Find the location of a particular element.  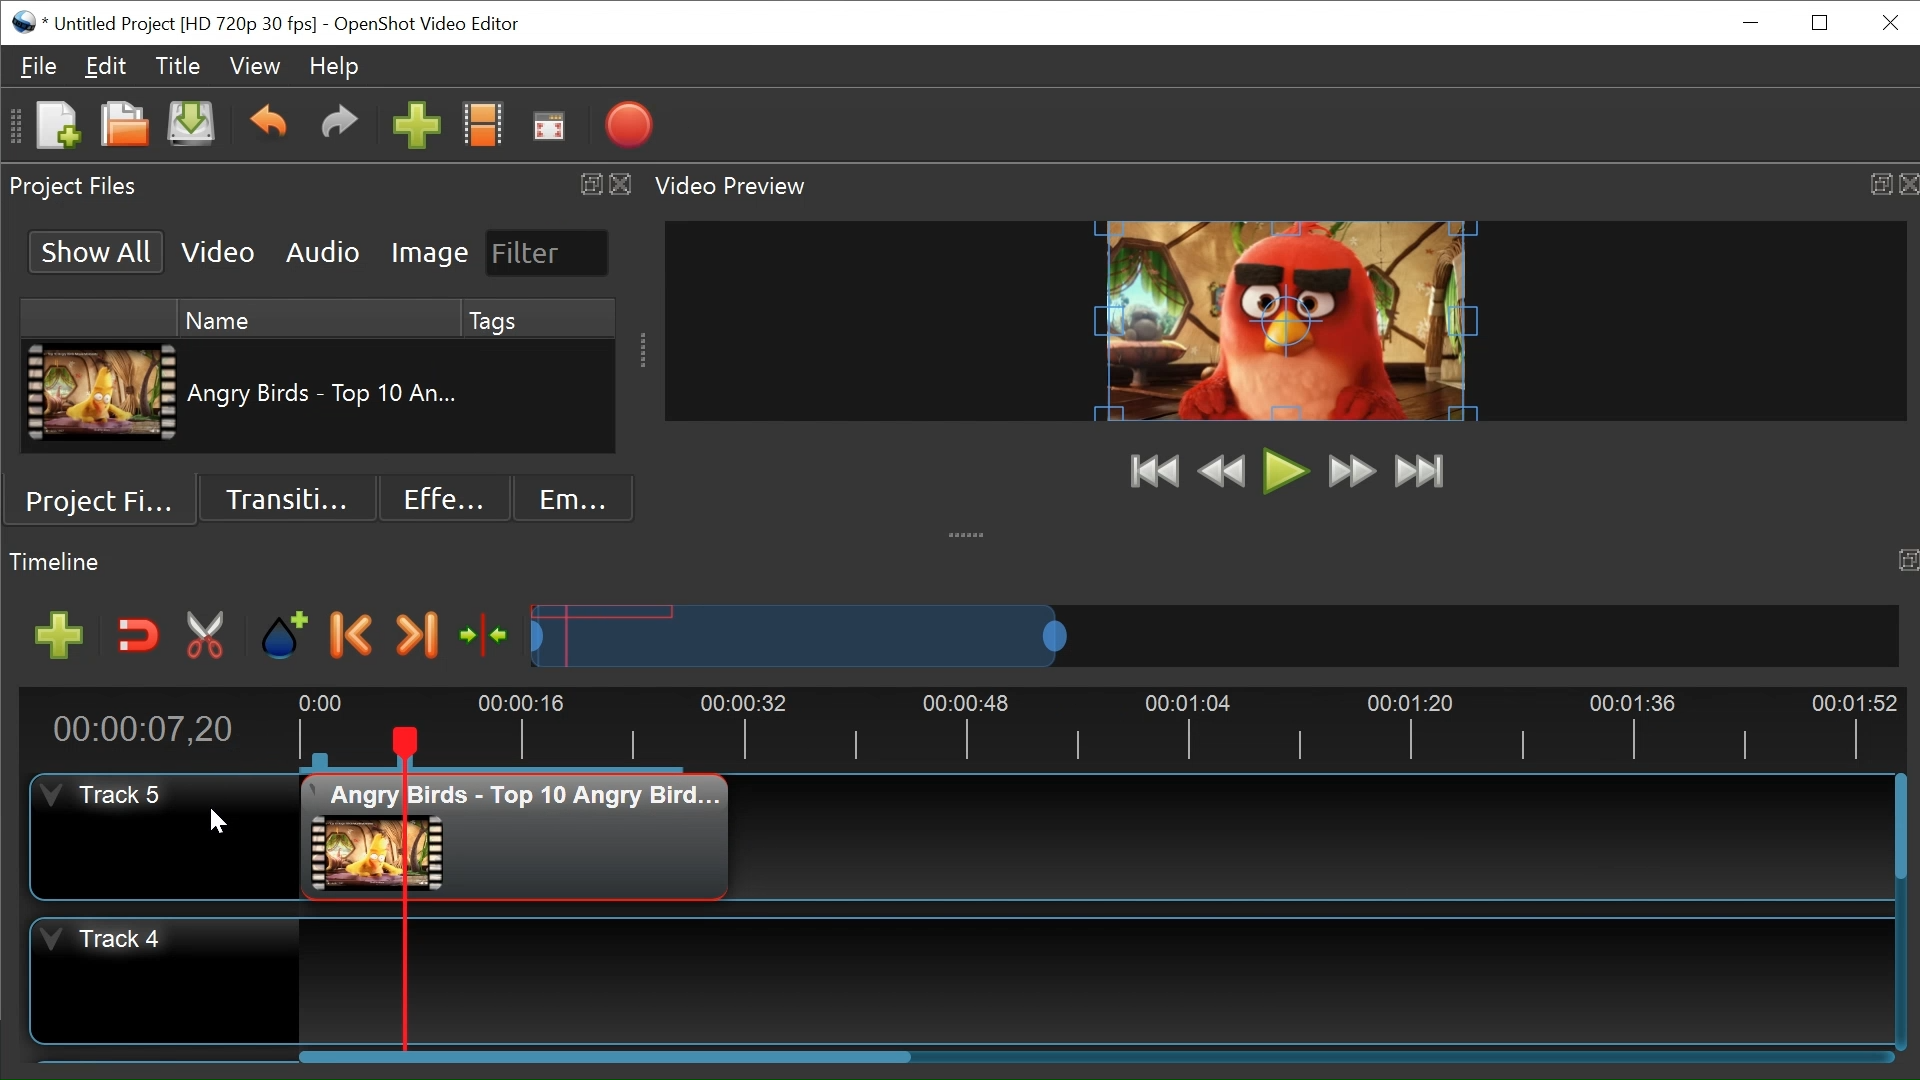

Video Preview is located at coordinates (1286, 189).